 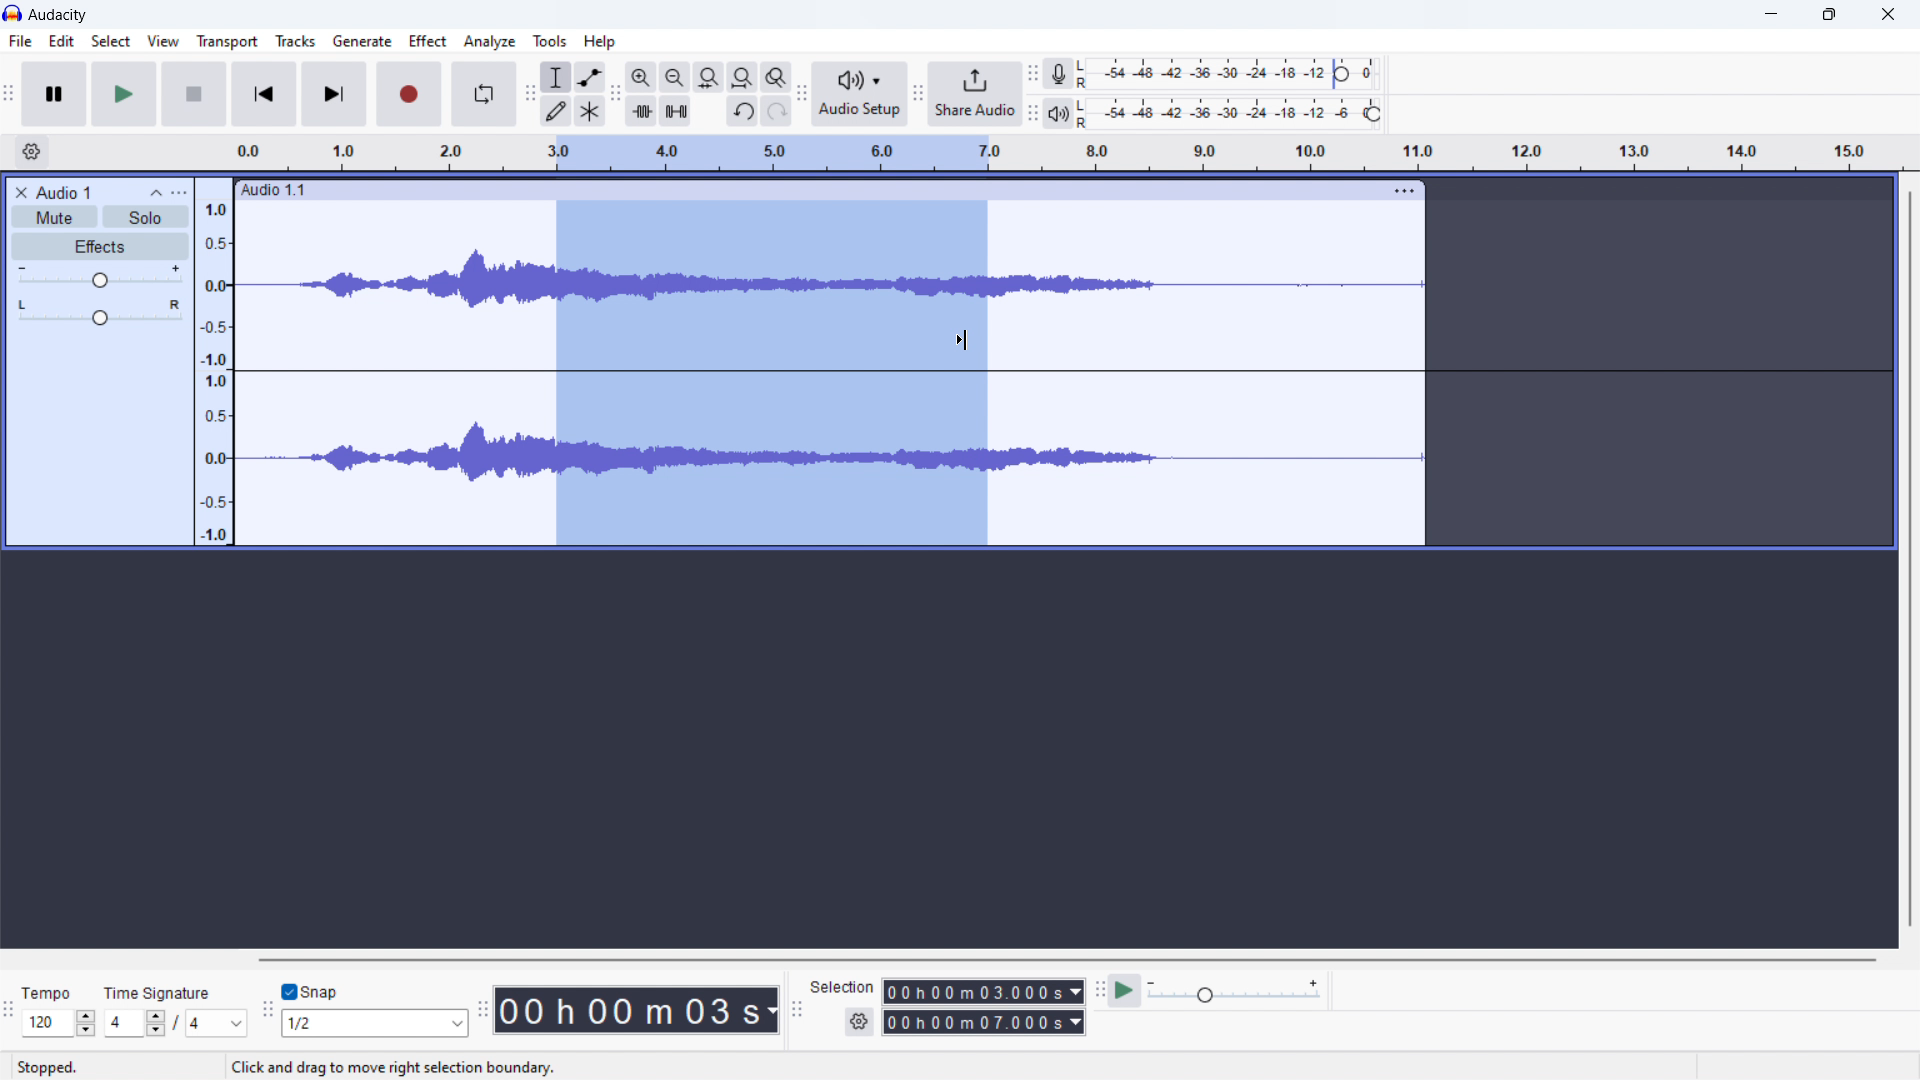 I want to click on zoom out, so click(x=673, y=77).